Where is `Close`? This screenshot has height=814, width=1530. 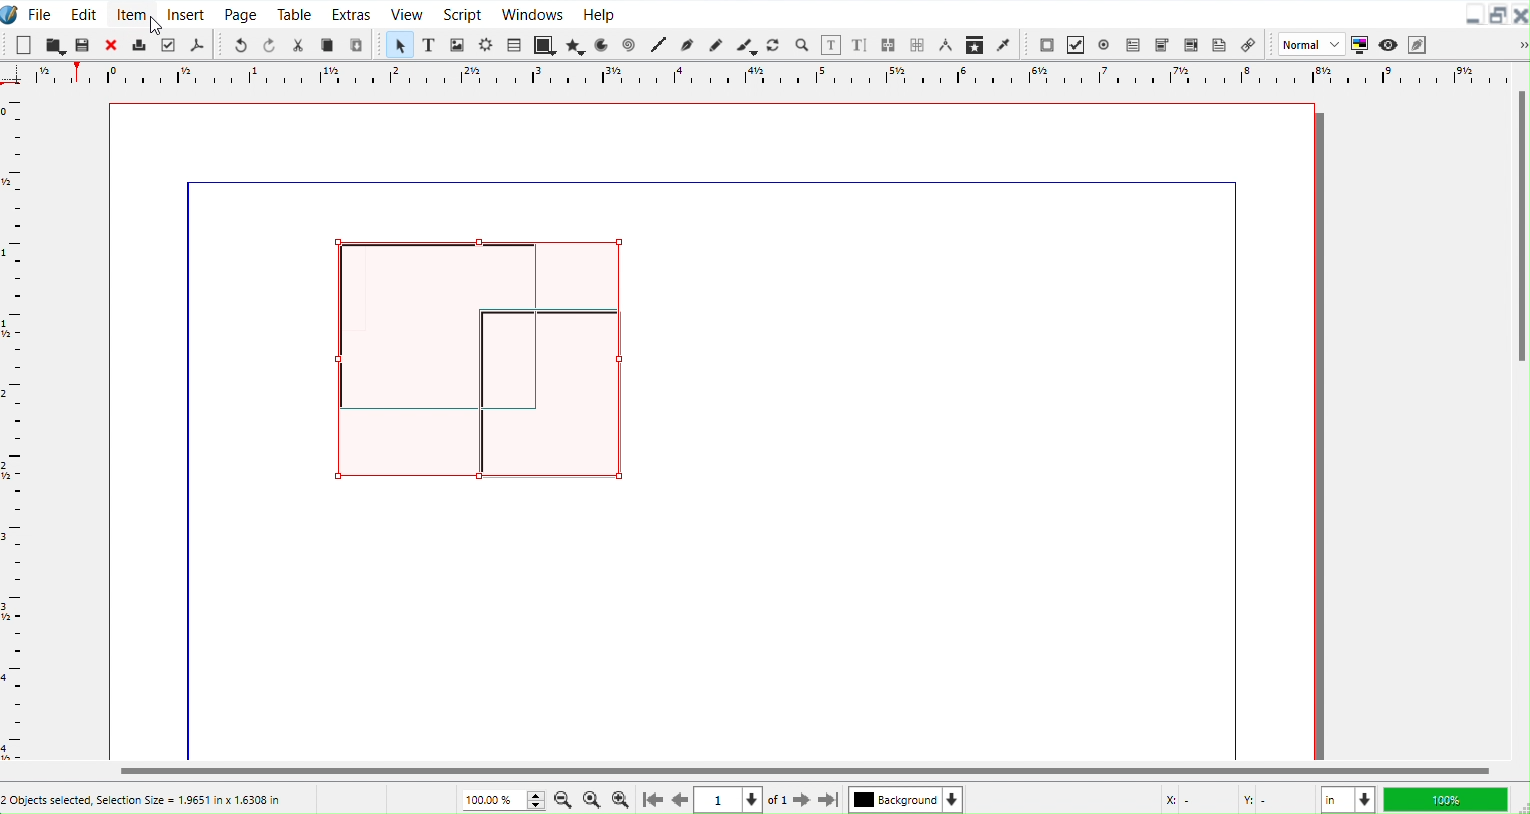 Close is located at coordinates (109, 45).